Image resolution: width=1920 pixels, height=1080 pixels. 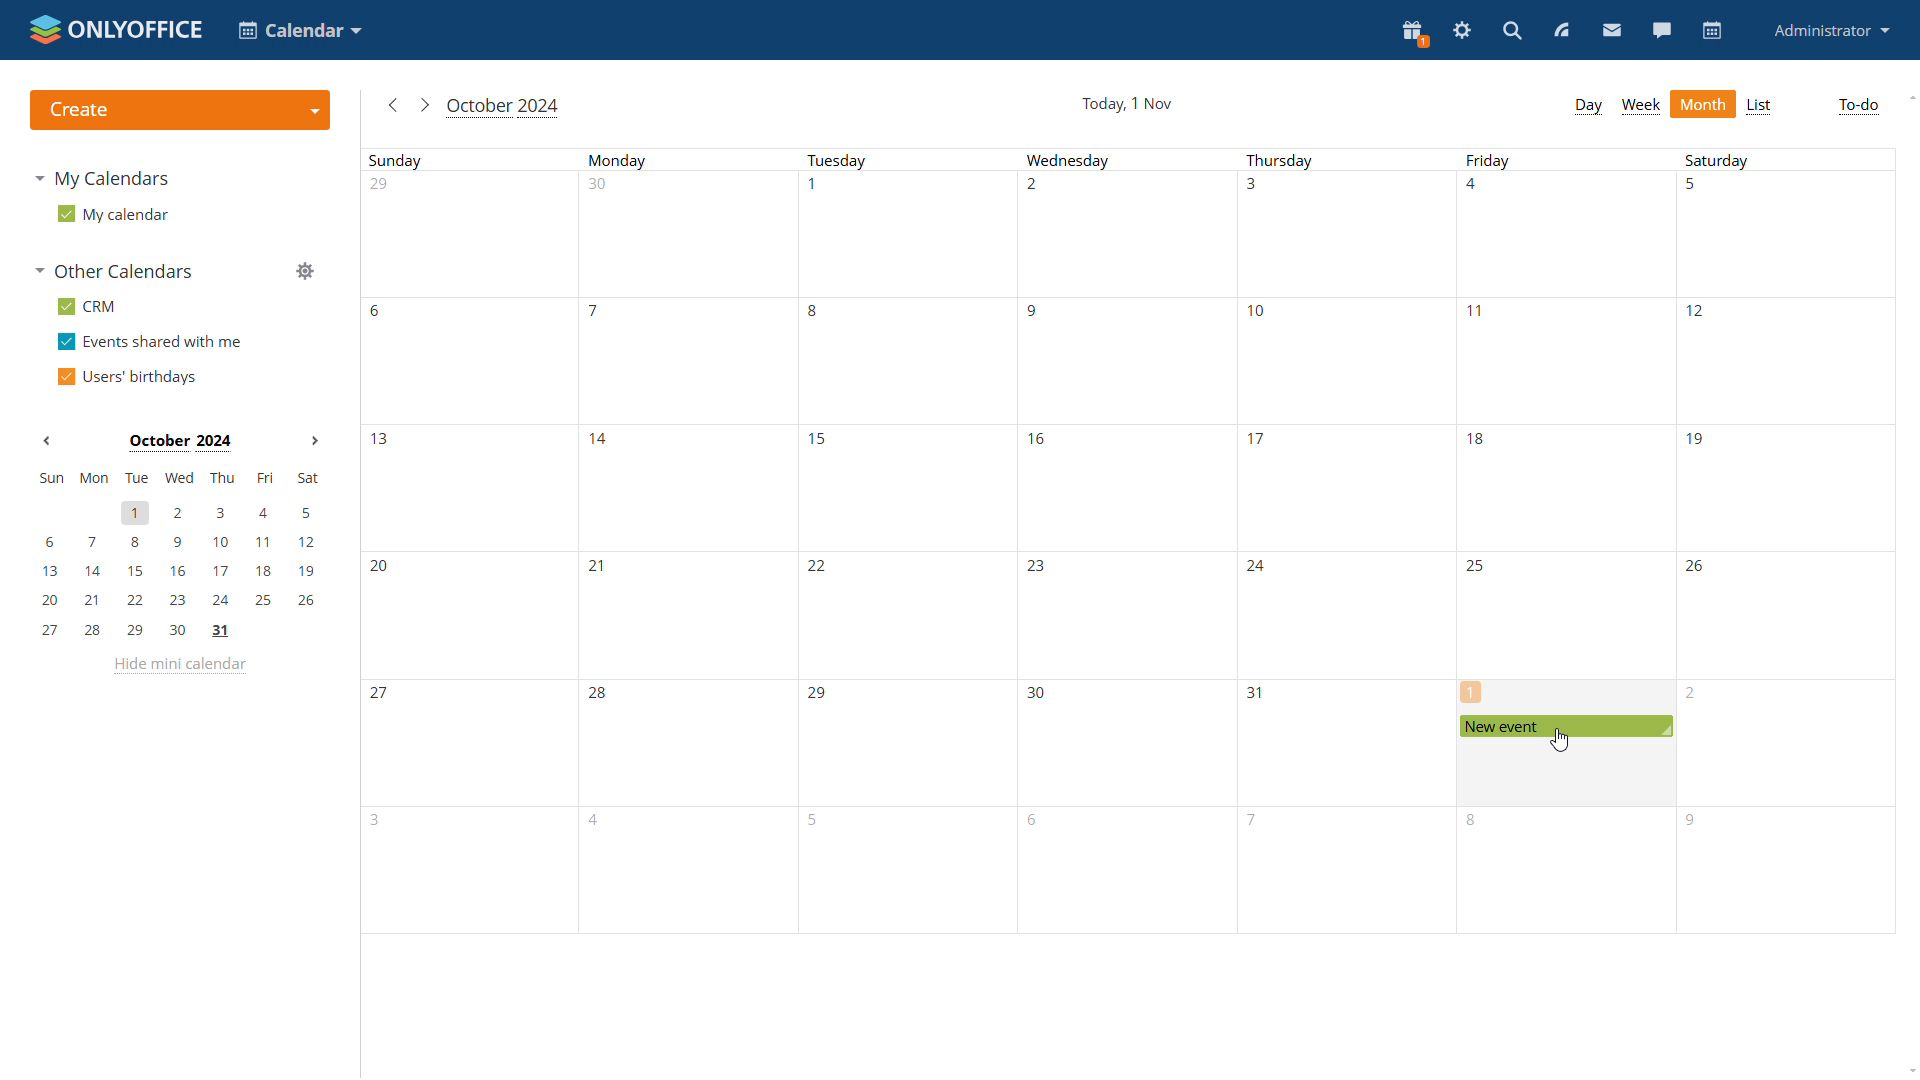 What do you see at coordinates (308, 273) in the screenshot?
I see `manage` at bounding box center [308, 273].